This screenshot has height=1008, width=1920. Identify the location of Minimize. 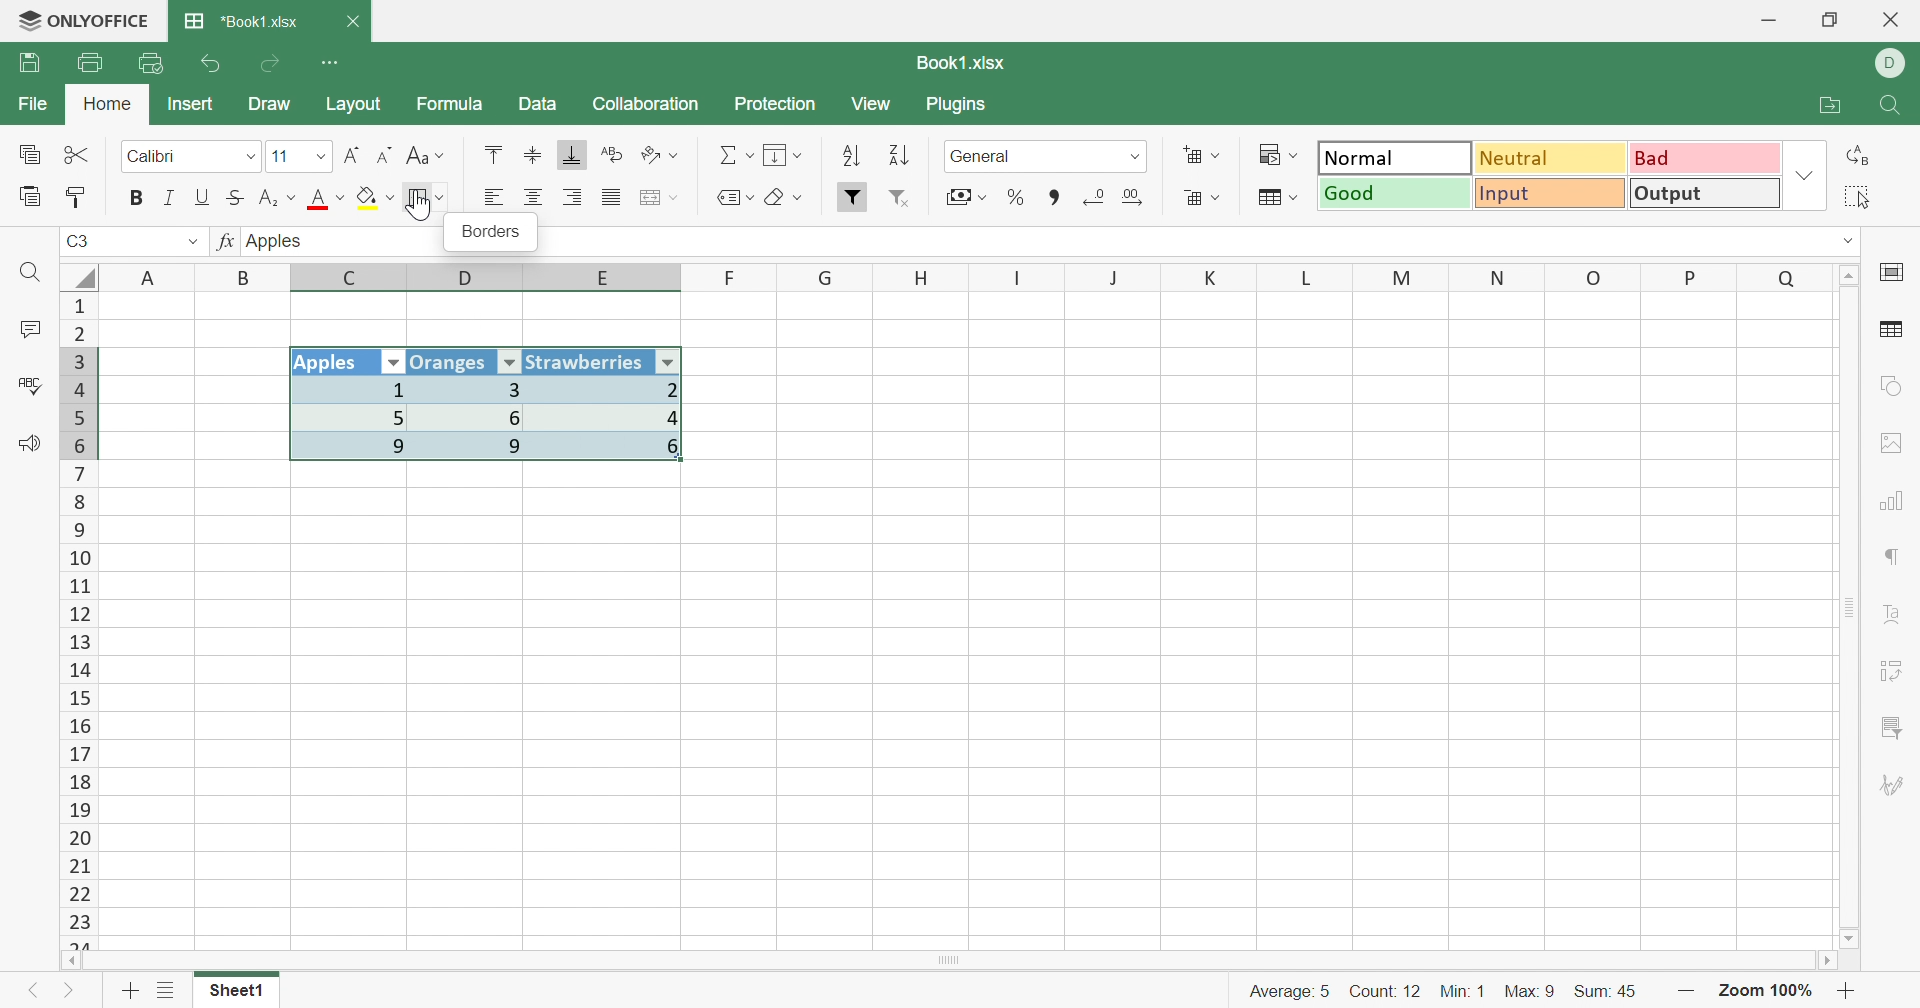
(1767, 21).